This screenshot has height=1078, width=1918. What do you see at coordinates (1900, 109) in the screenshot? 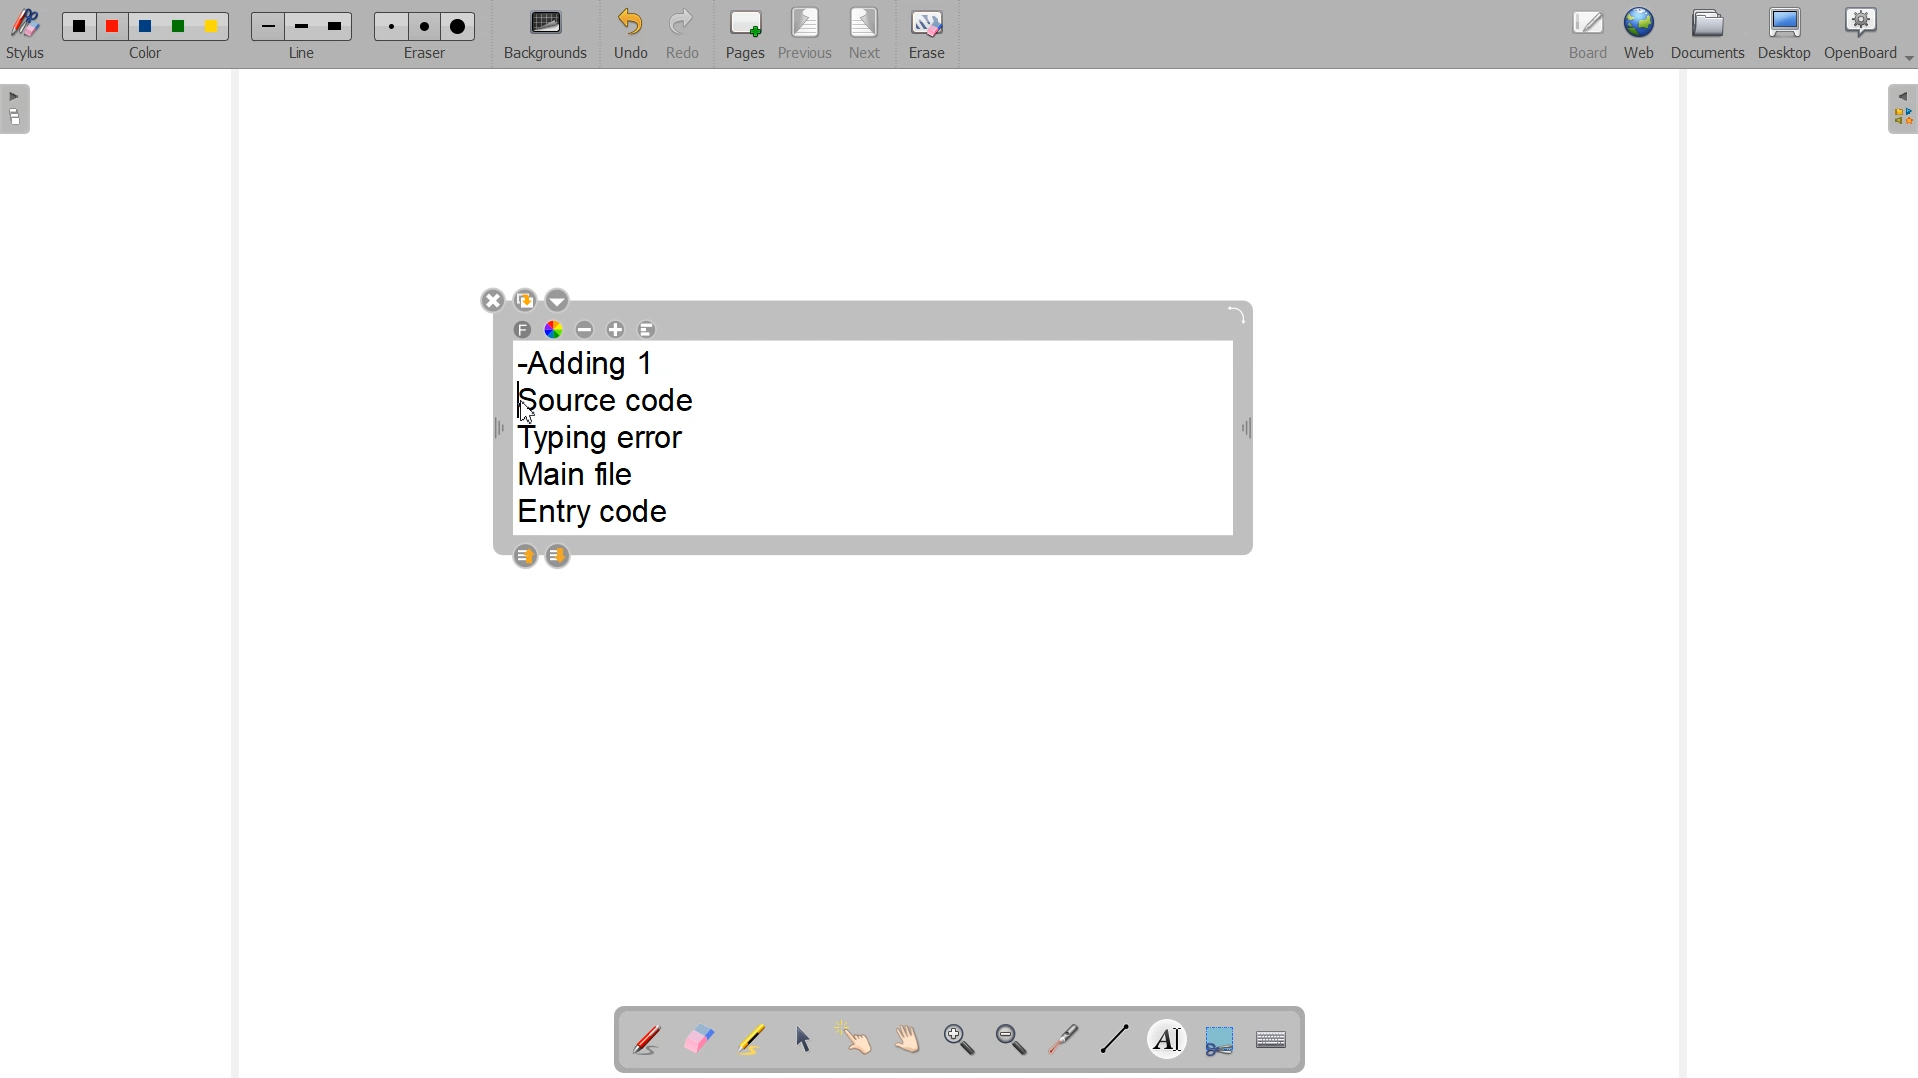
I see `The library (right panel)` at bounding box center [1900, 109].